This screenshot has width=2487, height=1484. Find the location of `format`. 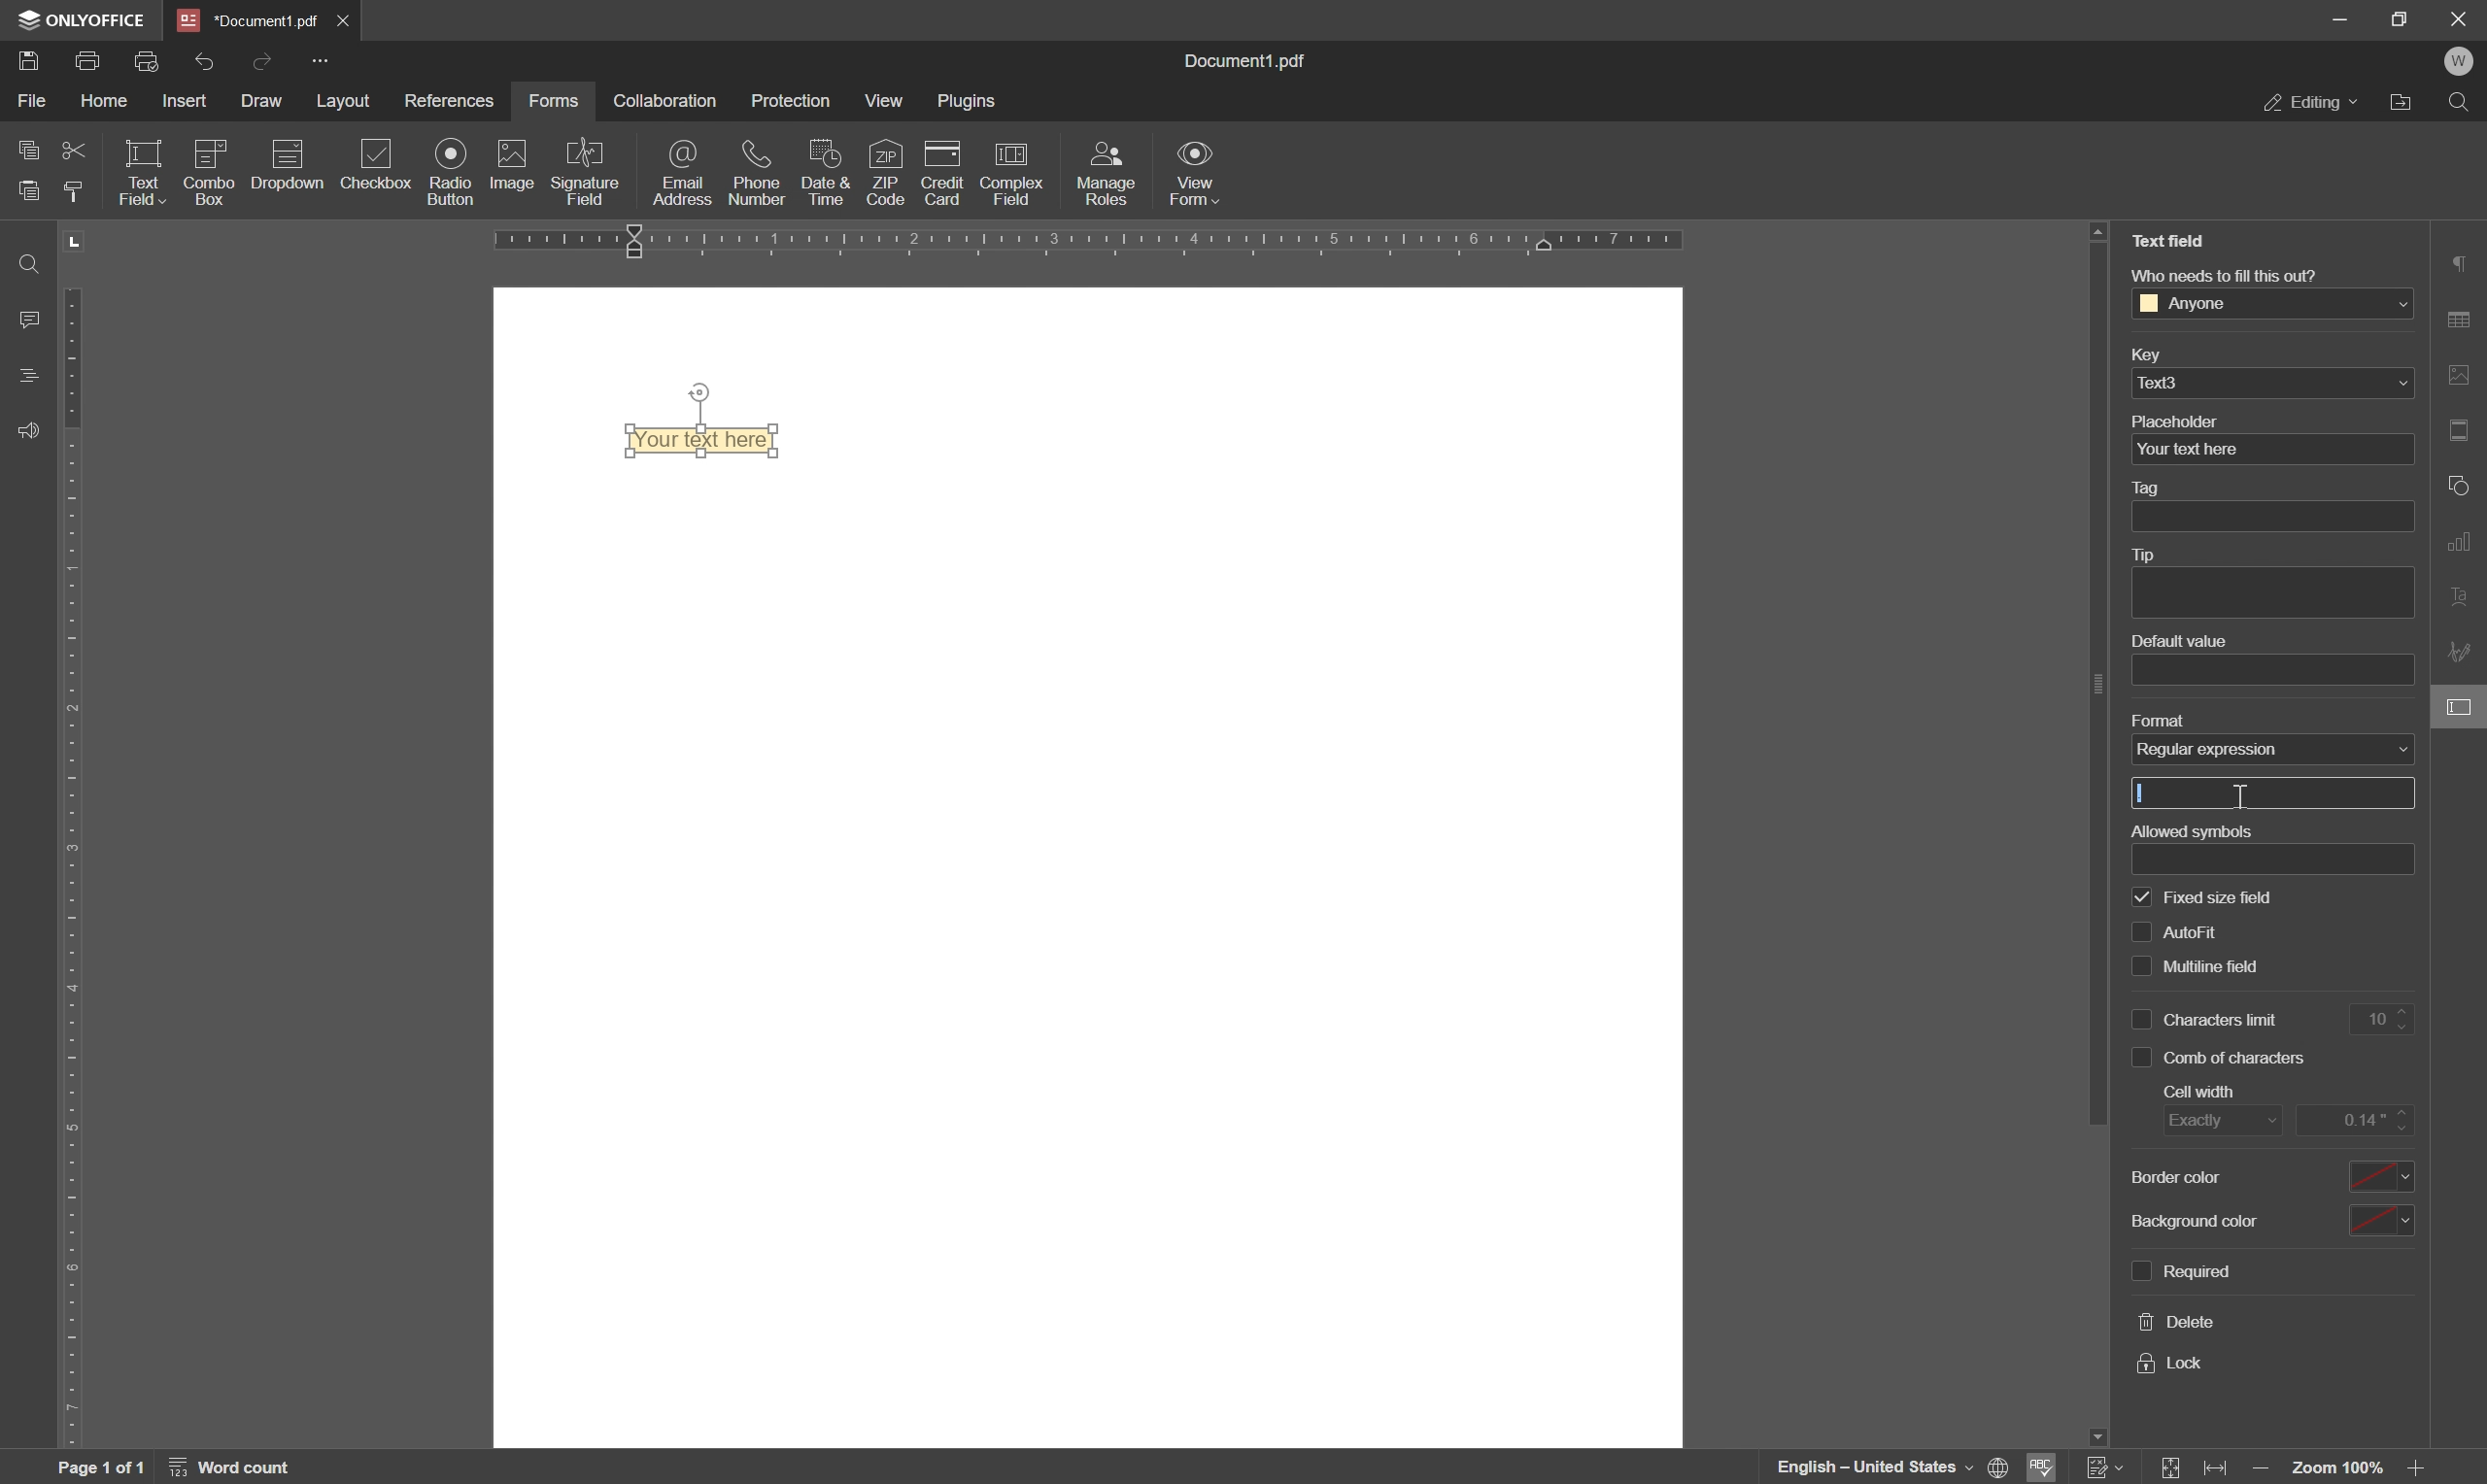

format is located at coordinates (2156, 718).